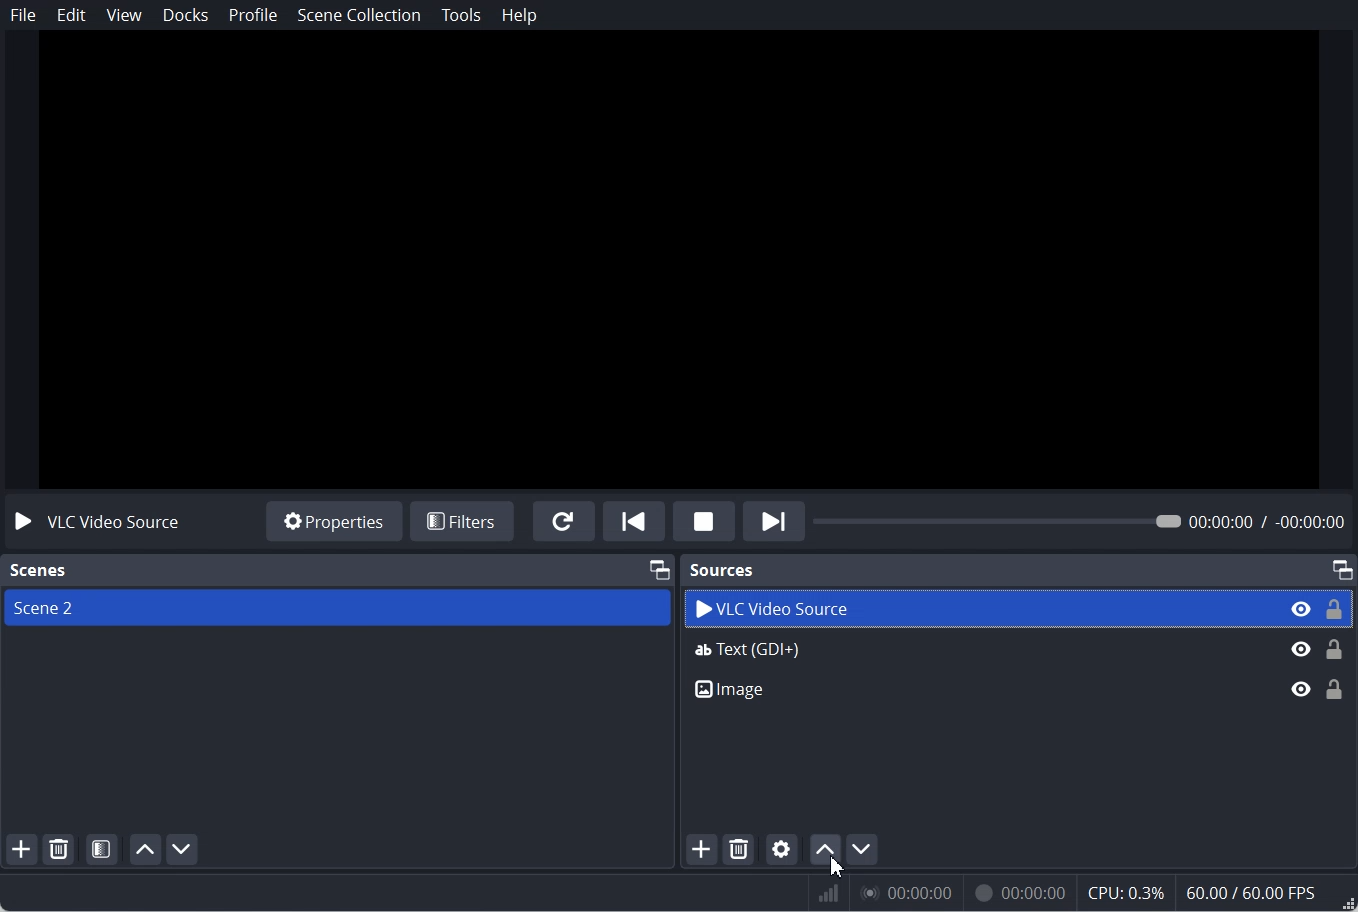 The height and width of the screenshot is (912, 1358). I want to click on Time Adjuster, so click(1085, 520).